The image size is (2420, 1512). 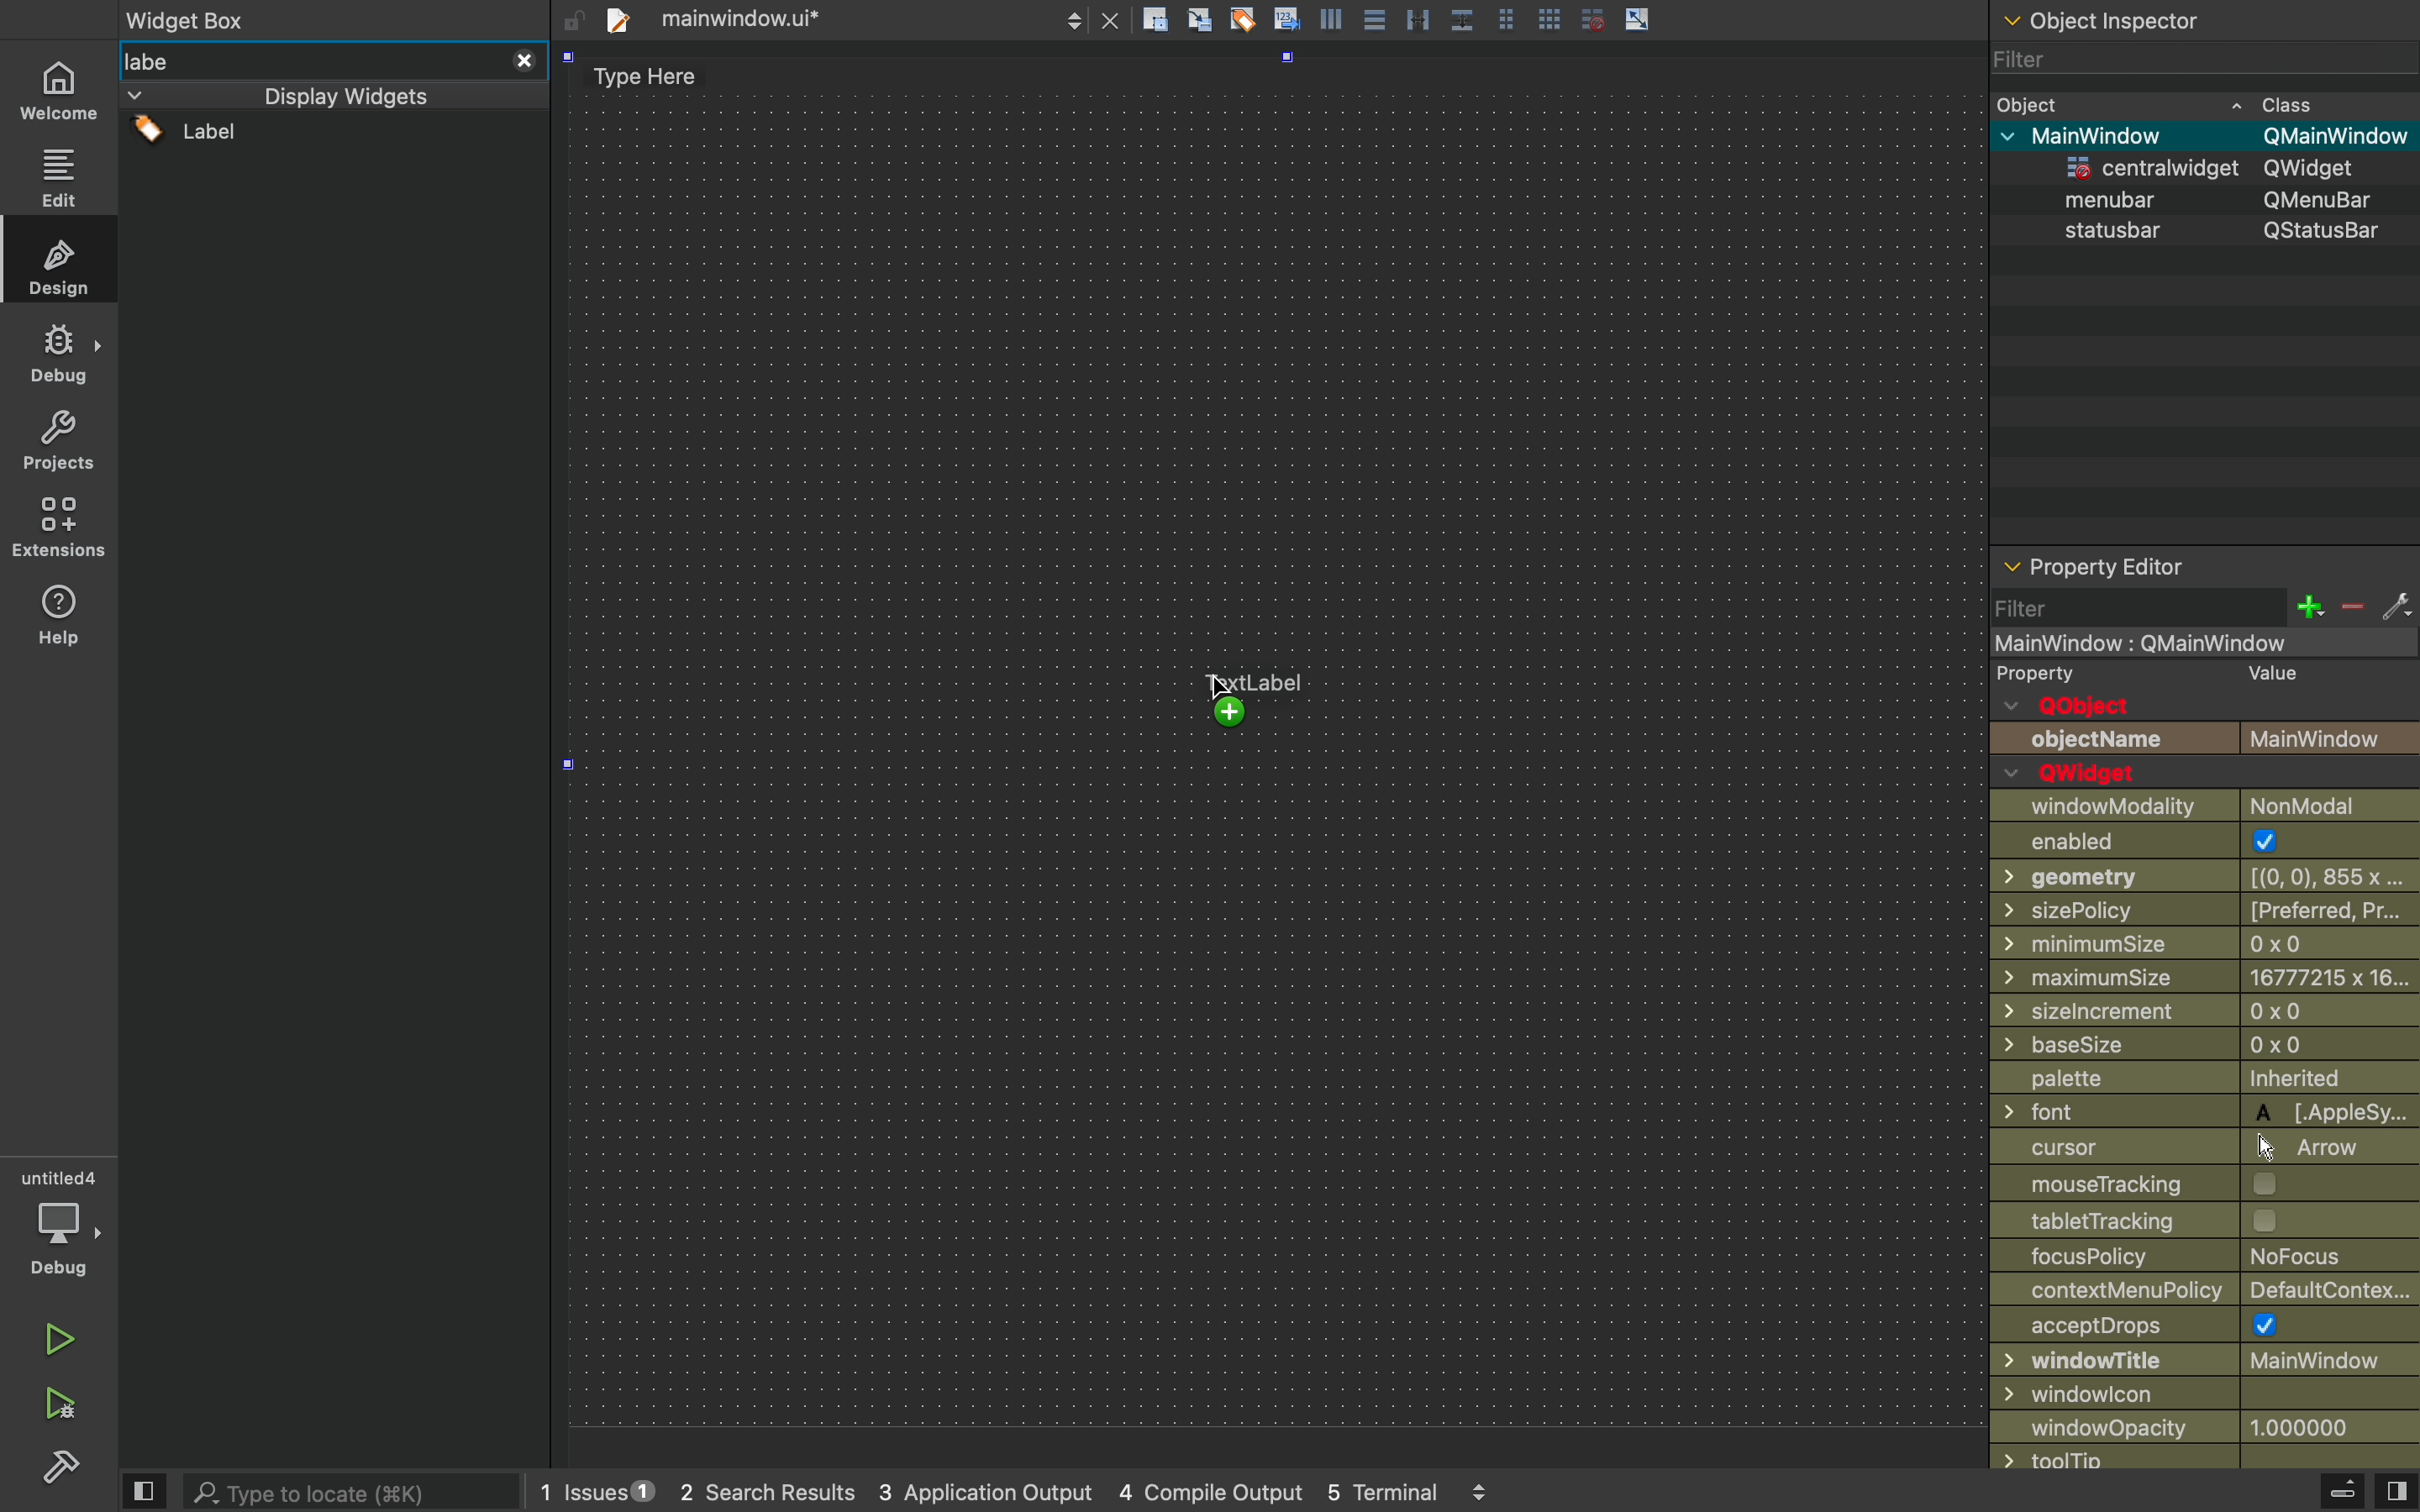 What do you see at coordinates (335, 140) in the screenshot?
I see `mouse down ` at bounding box center [335, 140].